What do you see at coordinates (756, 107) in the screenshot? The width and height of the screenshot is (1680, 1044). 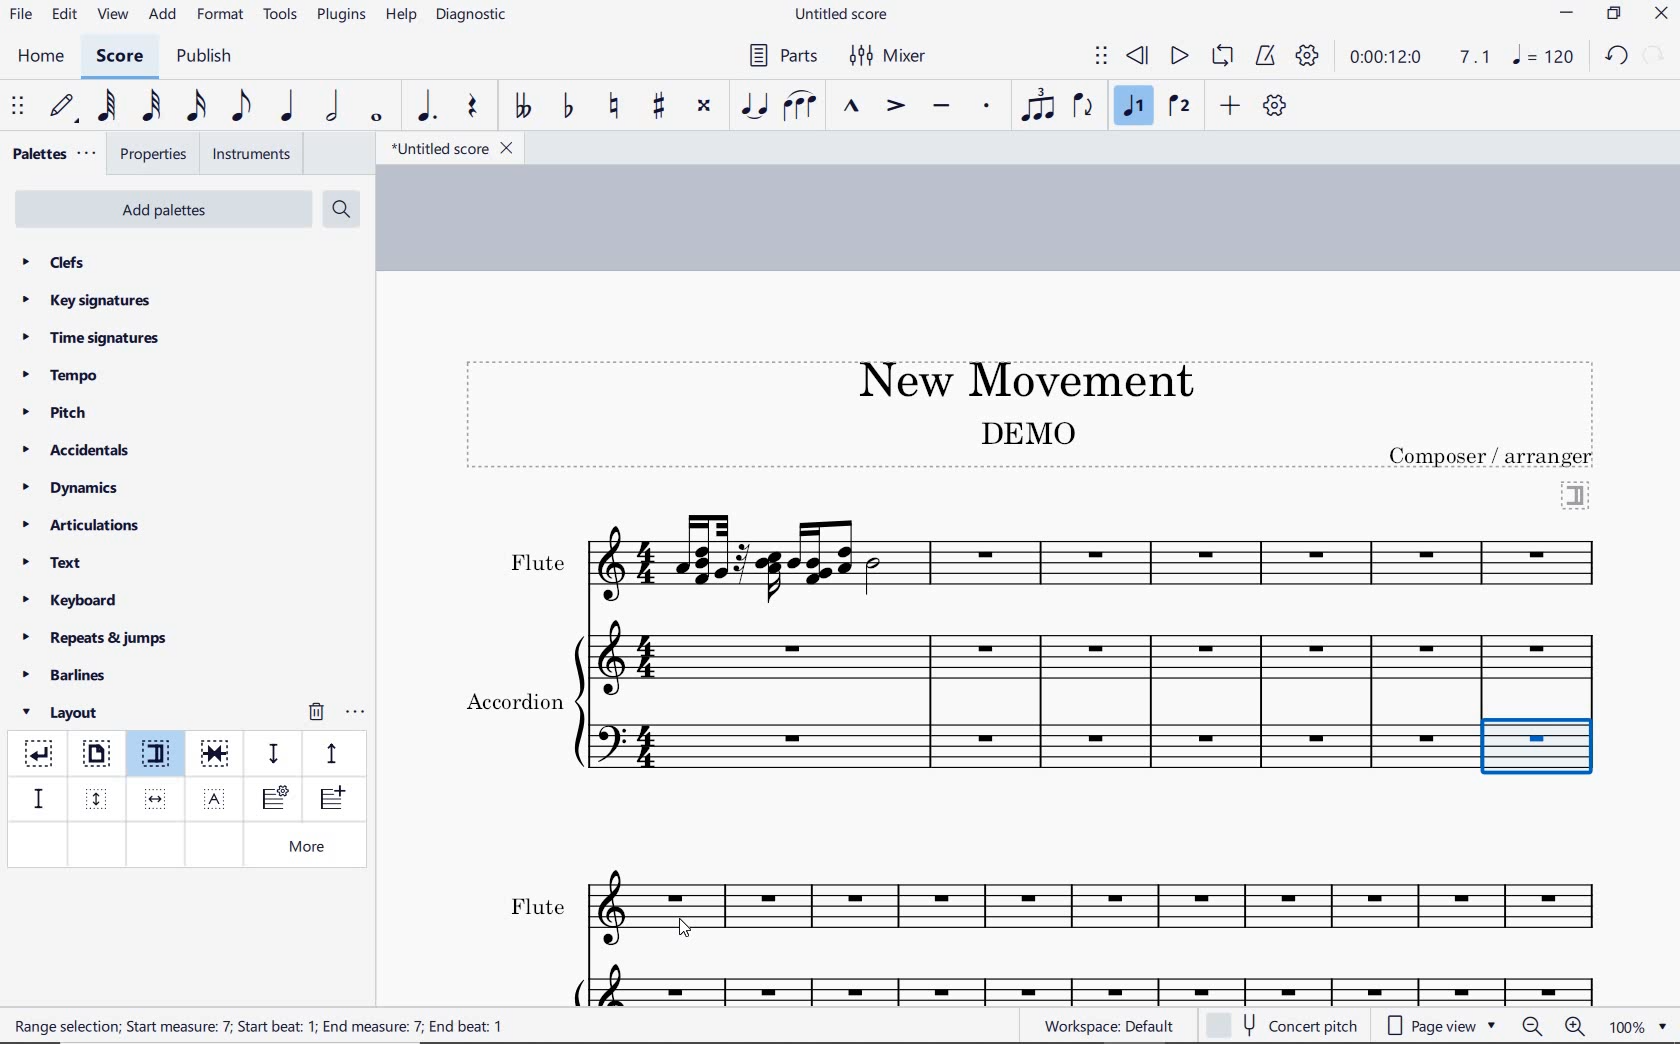 I see `tie` at bounding box center [756, 107].